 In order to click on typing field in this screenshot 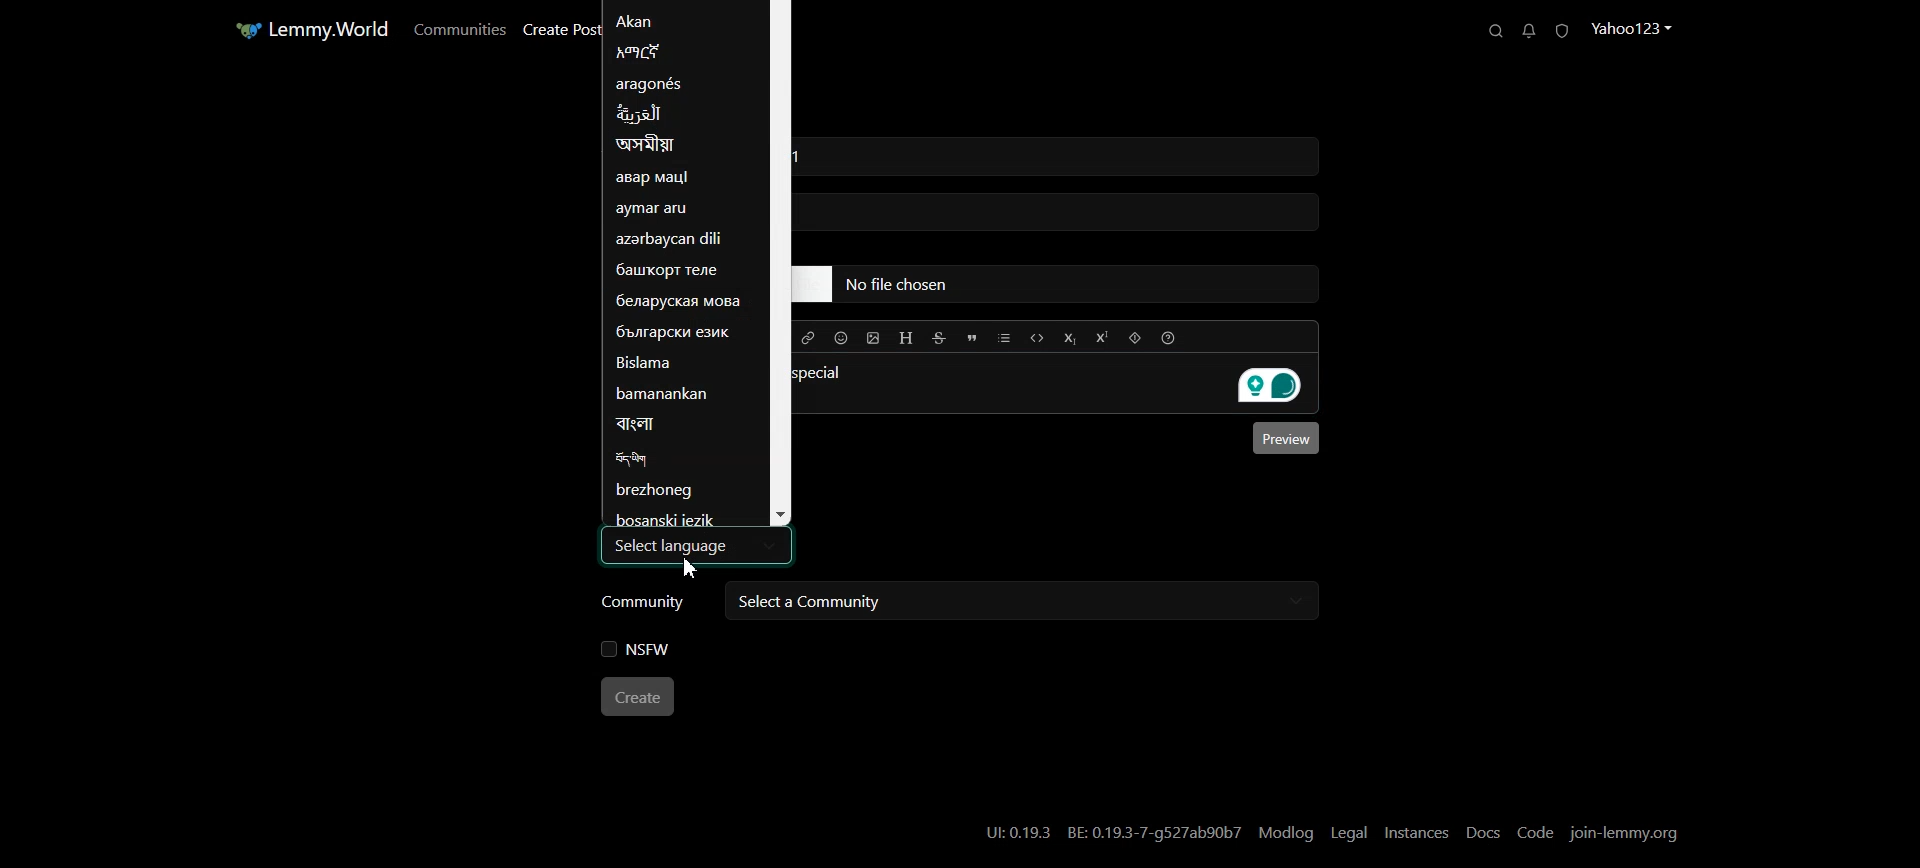, I will do `click(1064, 214)`.